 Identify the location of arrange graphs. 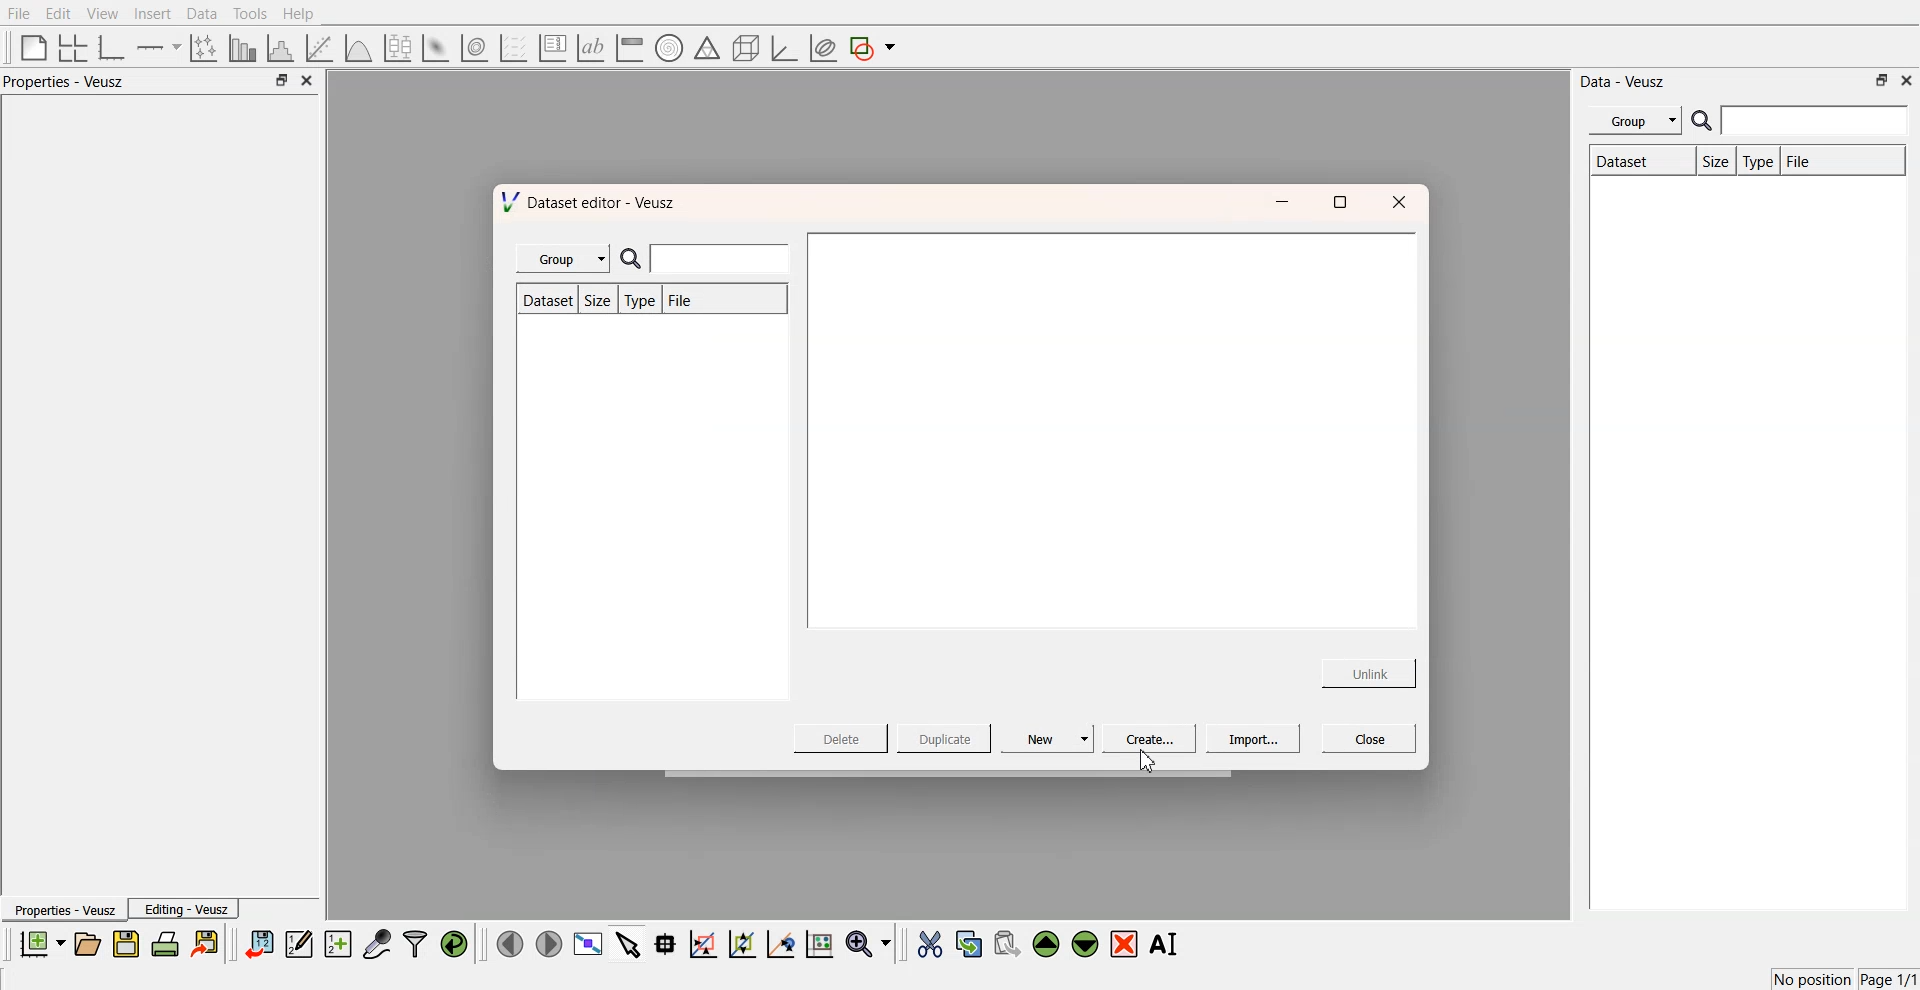
(69, 47).